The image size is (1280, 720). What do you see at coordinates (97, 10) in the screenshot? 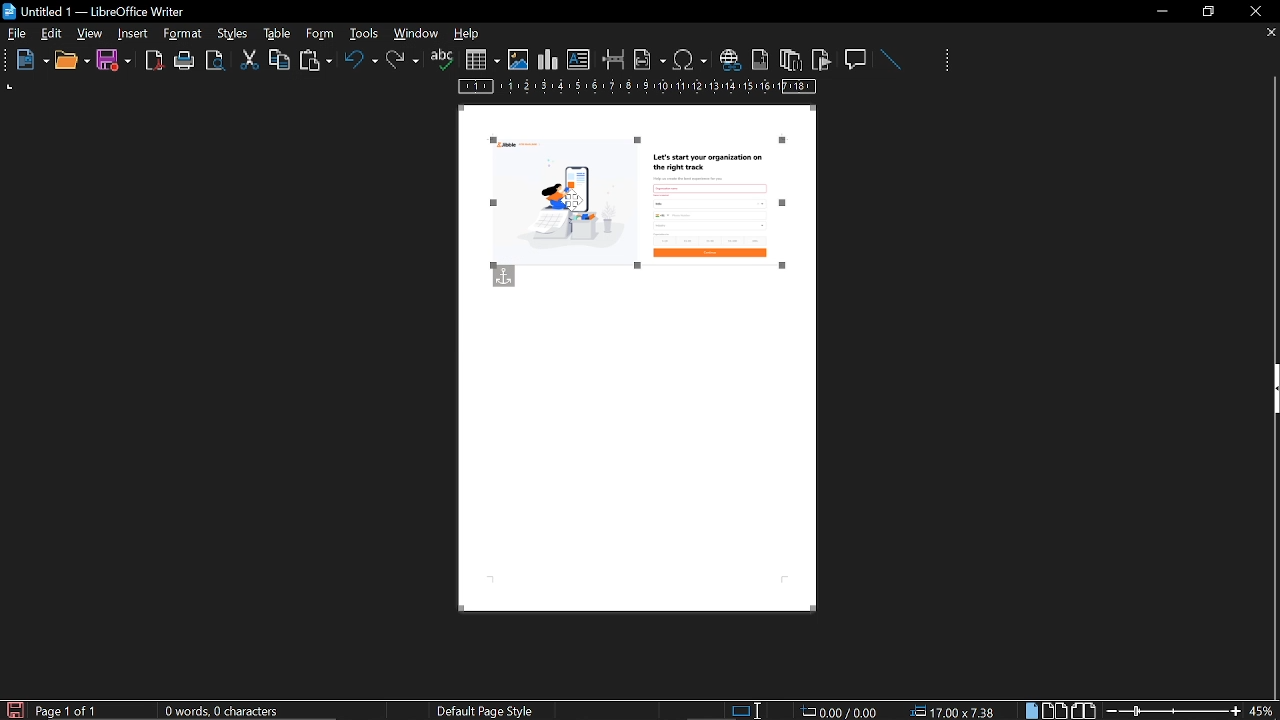
I see `current window` at bounding box center [97, 10].